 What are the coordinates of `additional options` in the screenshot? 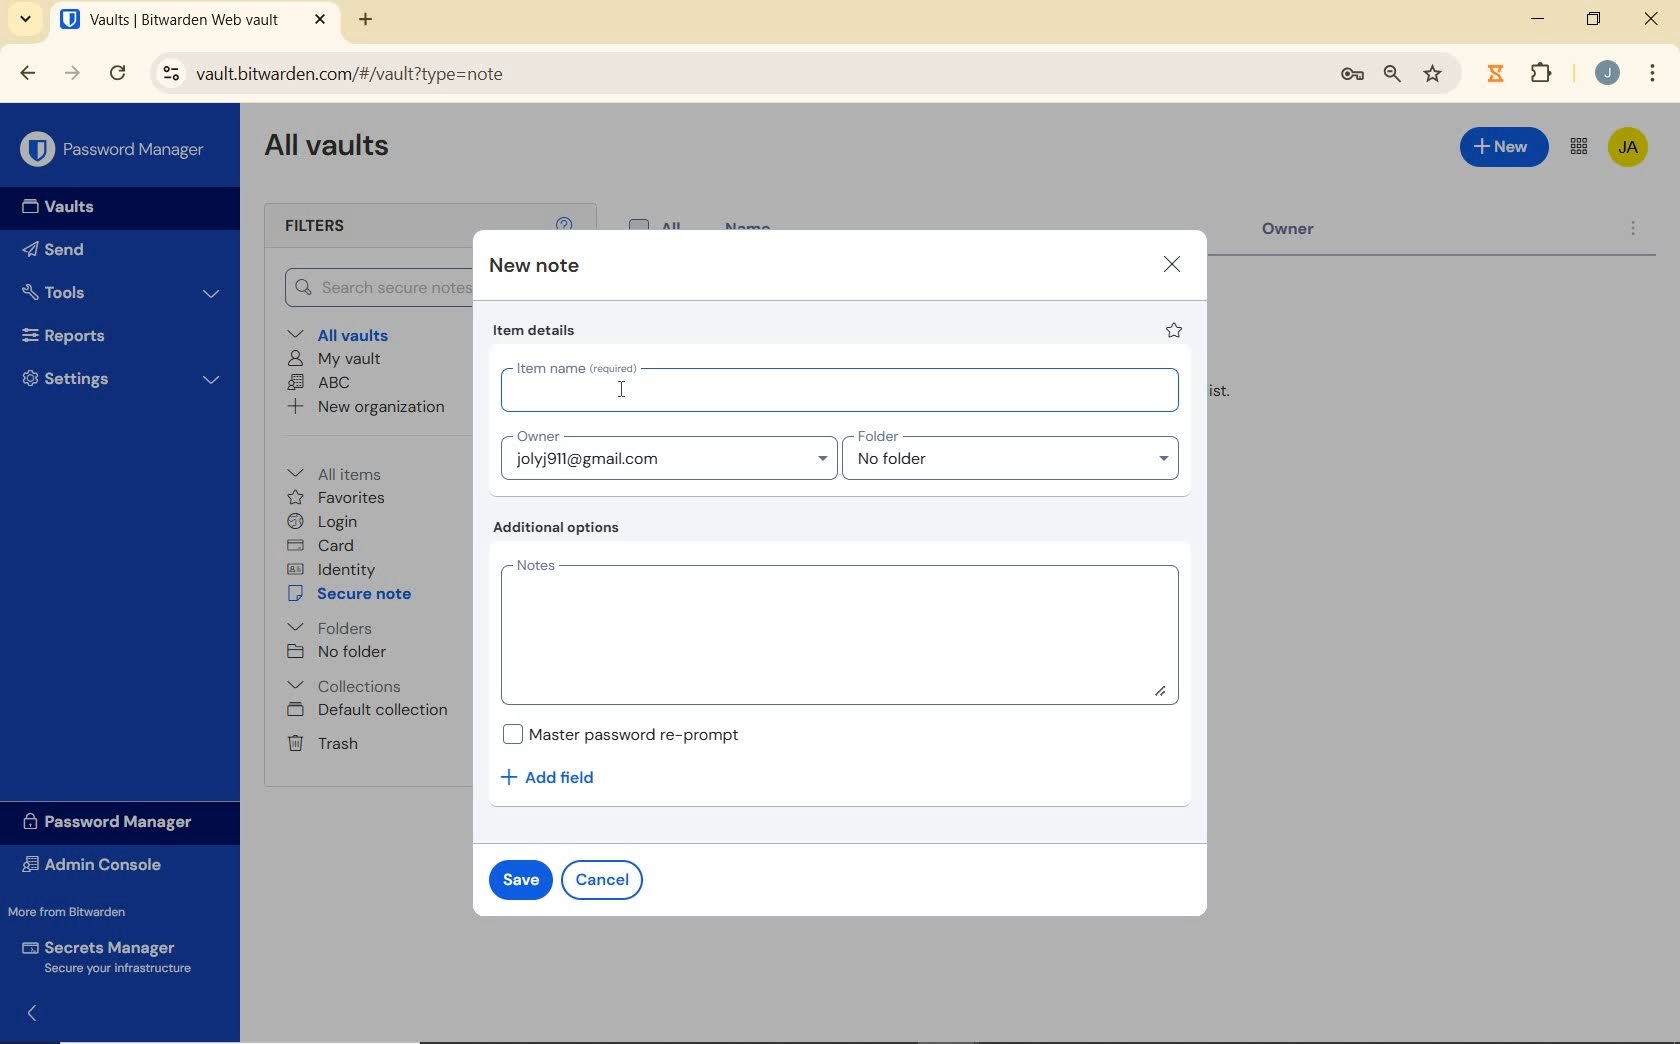 It's located at (563, 528).